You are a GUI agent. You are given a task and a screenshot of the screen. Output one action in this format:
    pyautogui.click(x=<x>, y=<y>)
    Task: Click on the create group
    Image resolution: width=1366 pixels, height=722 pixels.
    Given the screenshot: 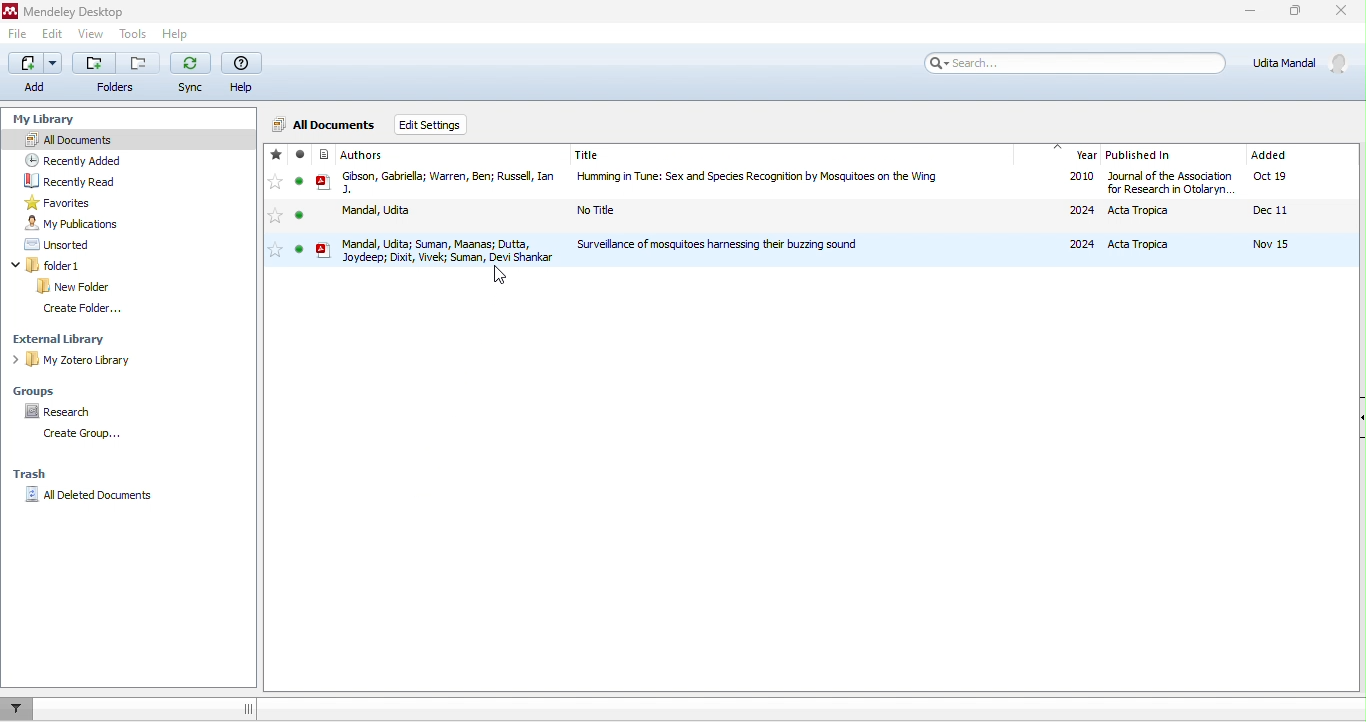 What is the action you would take?
    pyautogui.click(x=92, y=435)
    